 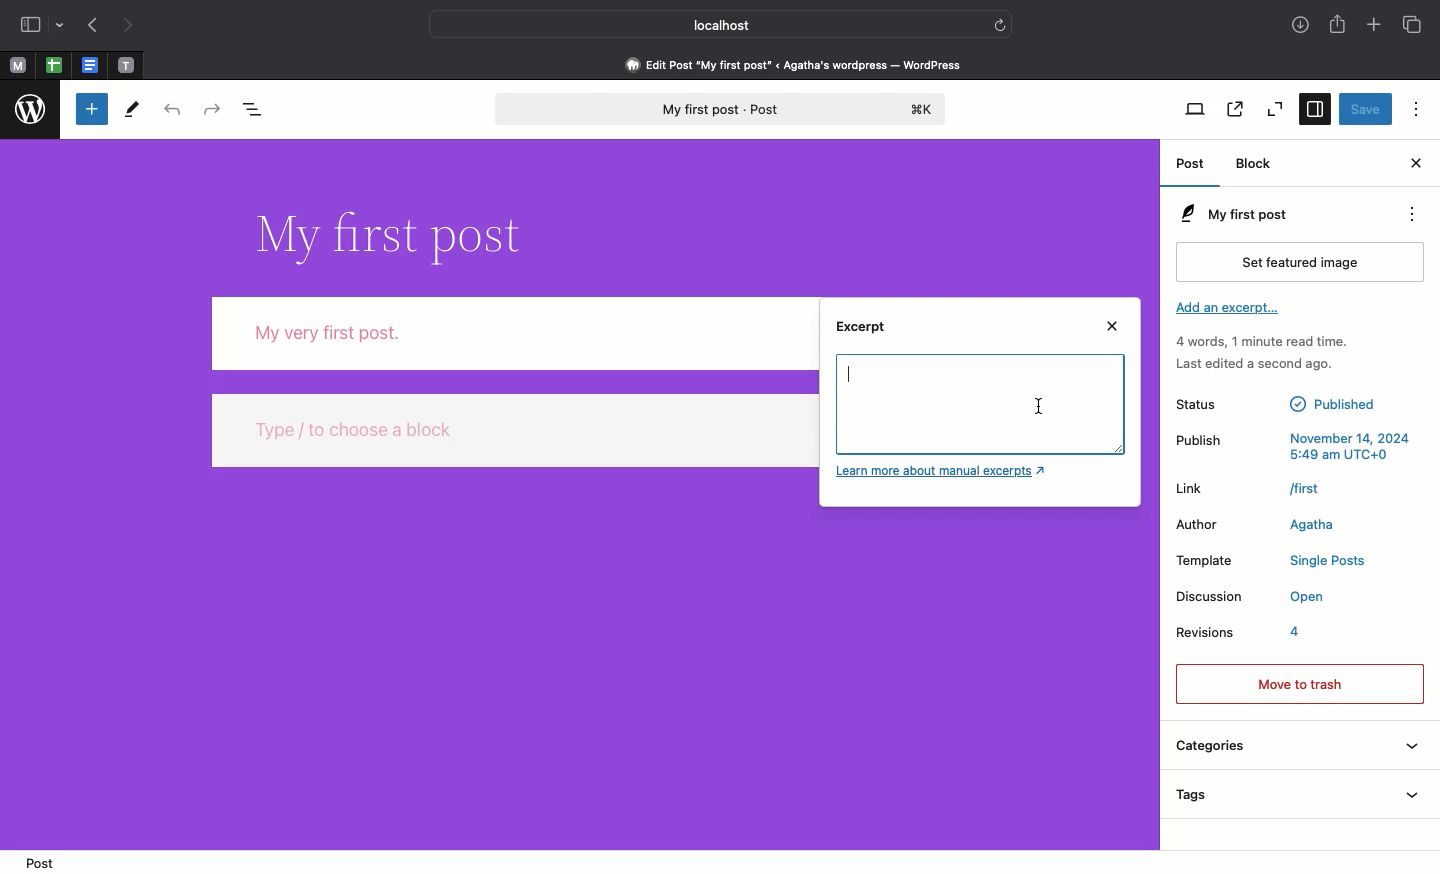 I want to click on Close, so click(x=1414, y=164).